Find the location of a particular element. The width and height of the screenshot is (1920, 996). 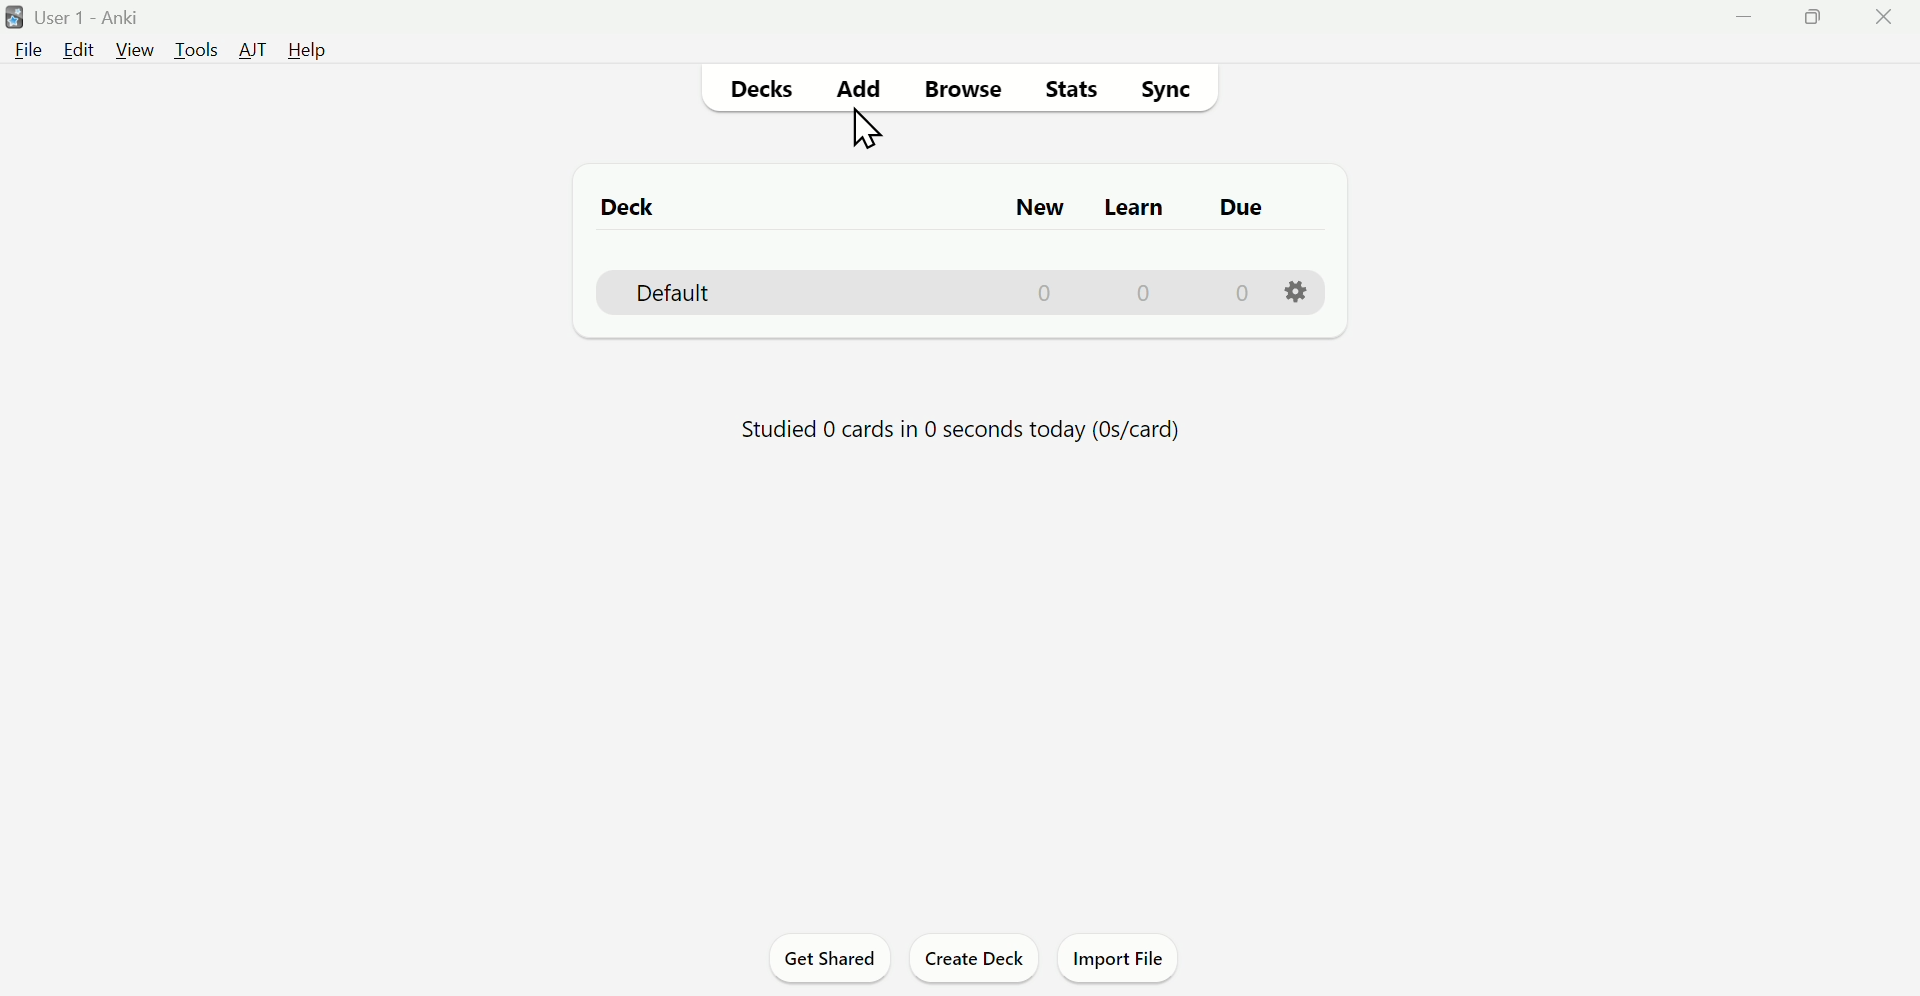

Due is located at coordinates (1240, 205).